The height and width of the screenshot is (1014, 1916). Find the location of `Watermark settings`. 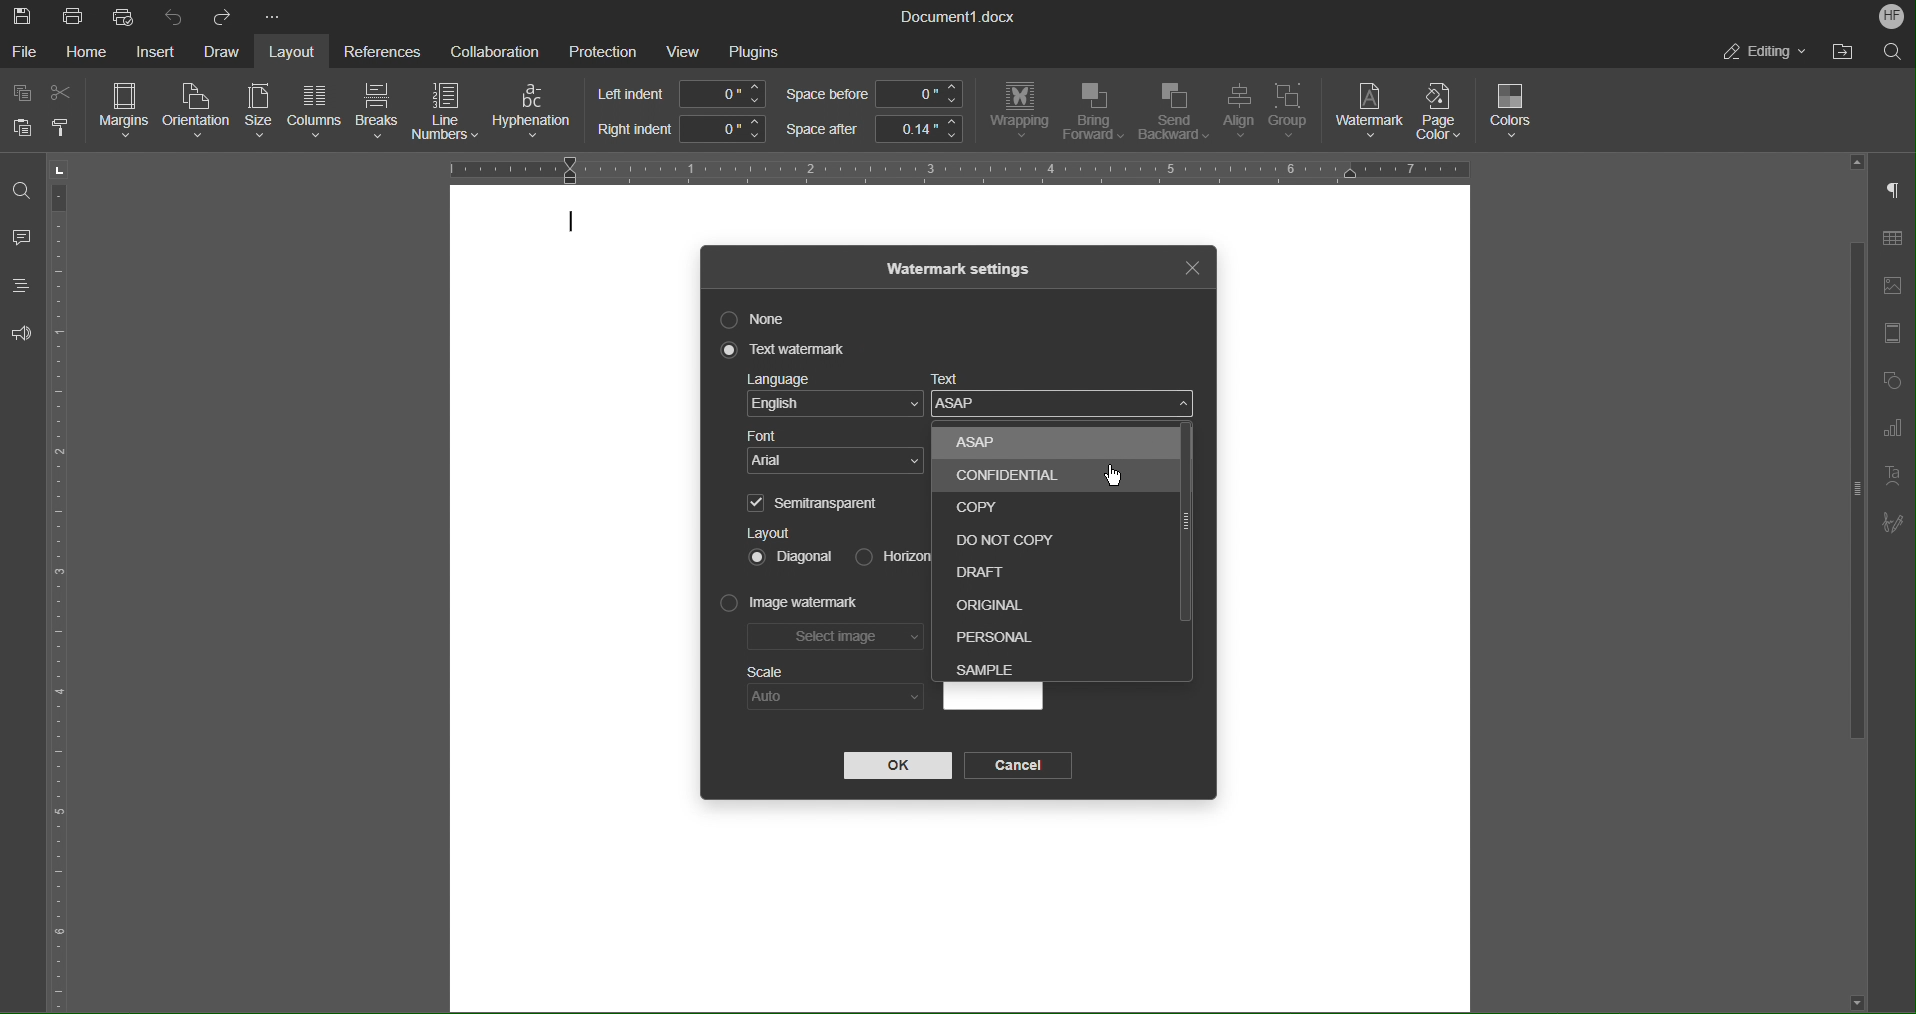

Watermark settings is located at coordinates (960, 267).